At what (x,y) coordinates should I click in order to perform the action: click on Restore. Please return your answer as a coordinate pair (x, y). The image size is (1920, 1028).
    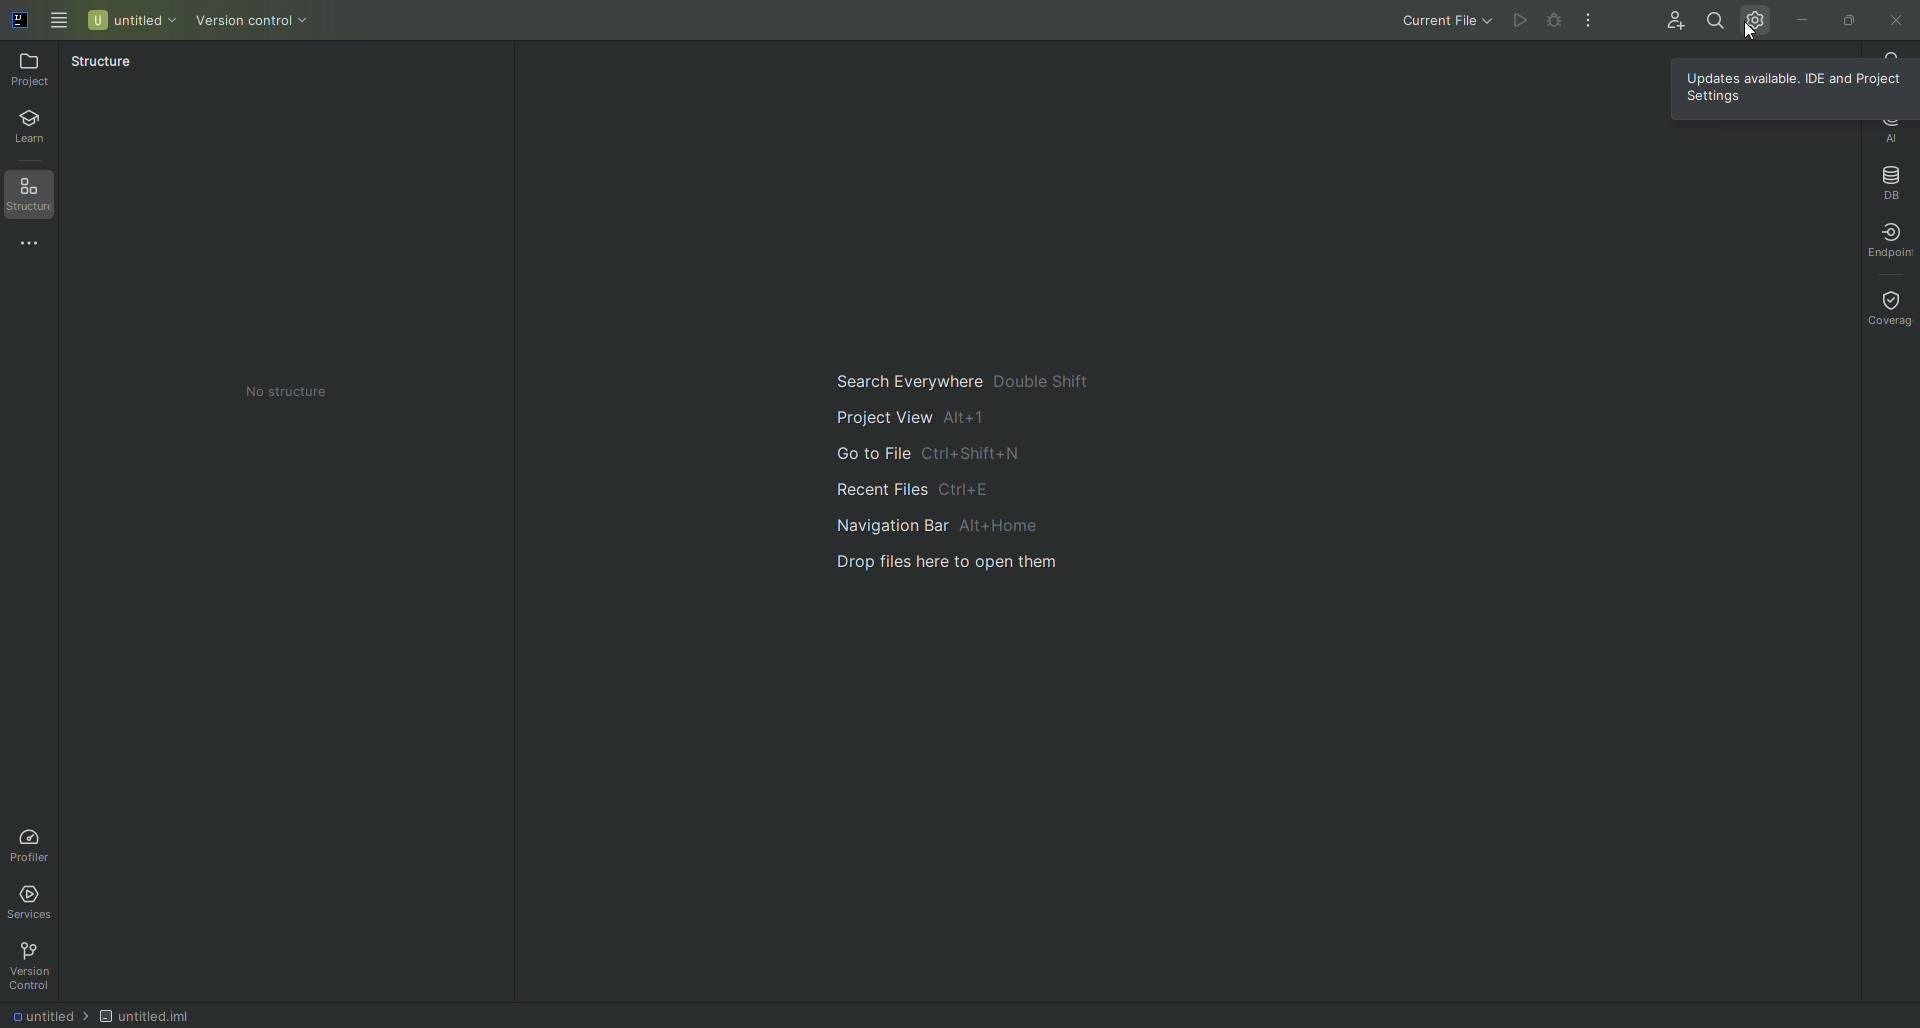
    Looking at the image, I should click on (1846, 18).